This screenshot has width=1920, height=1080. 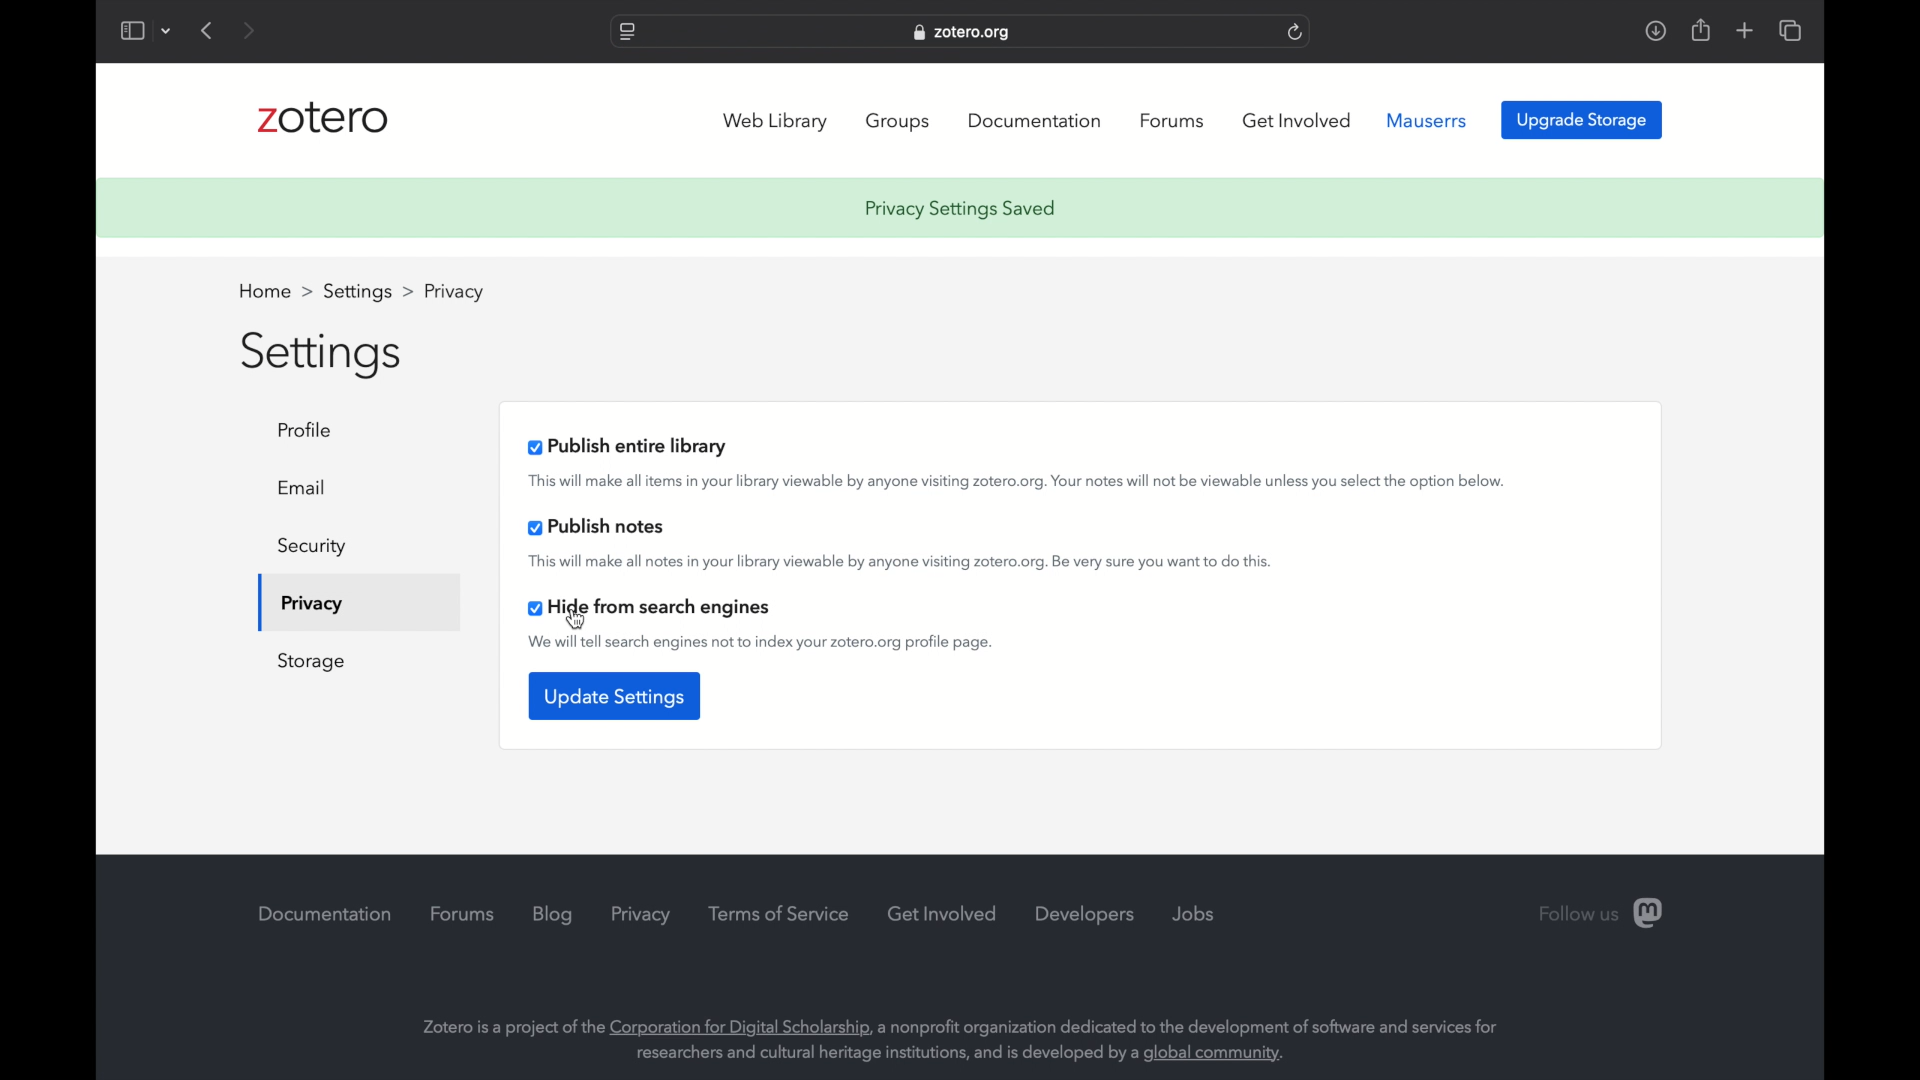 What do you see at coordinates (251, 32) in the screenshot?
I see `next` at bounding box center [251, 32].